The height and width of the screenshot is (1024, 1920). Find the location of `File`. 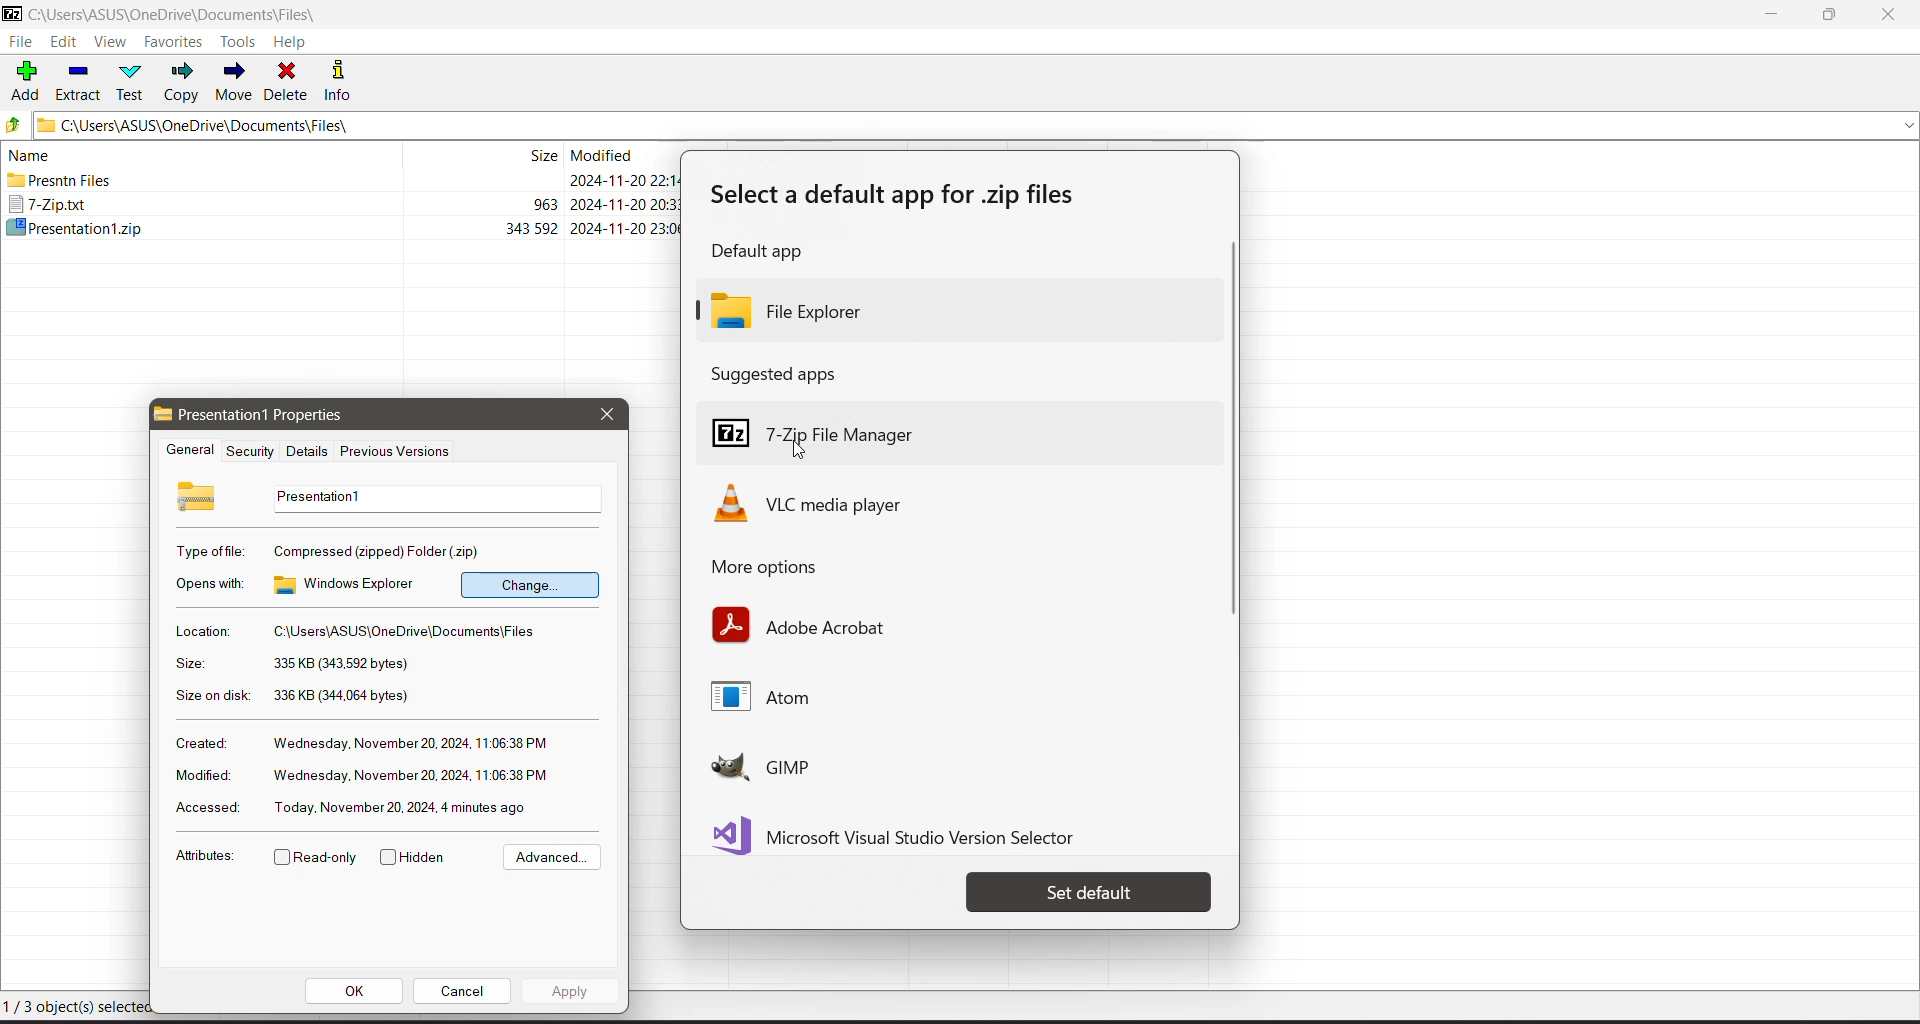

File is located at coordinates (20, 42).